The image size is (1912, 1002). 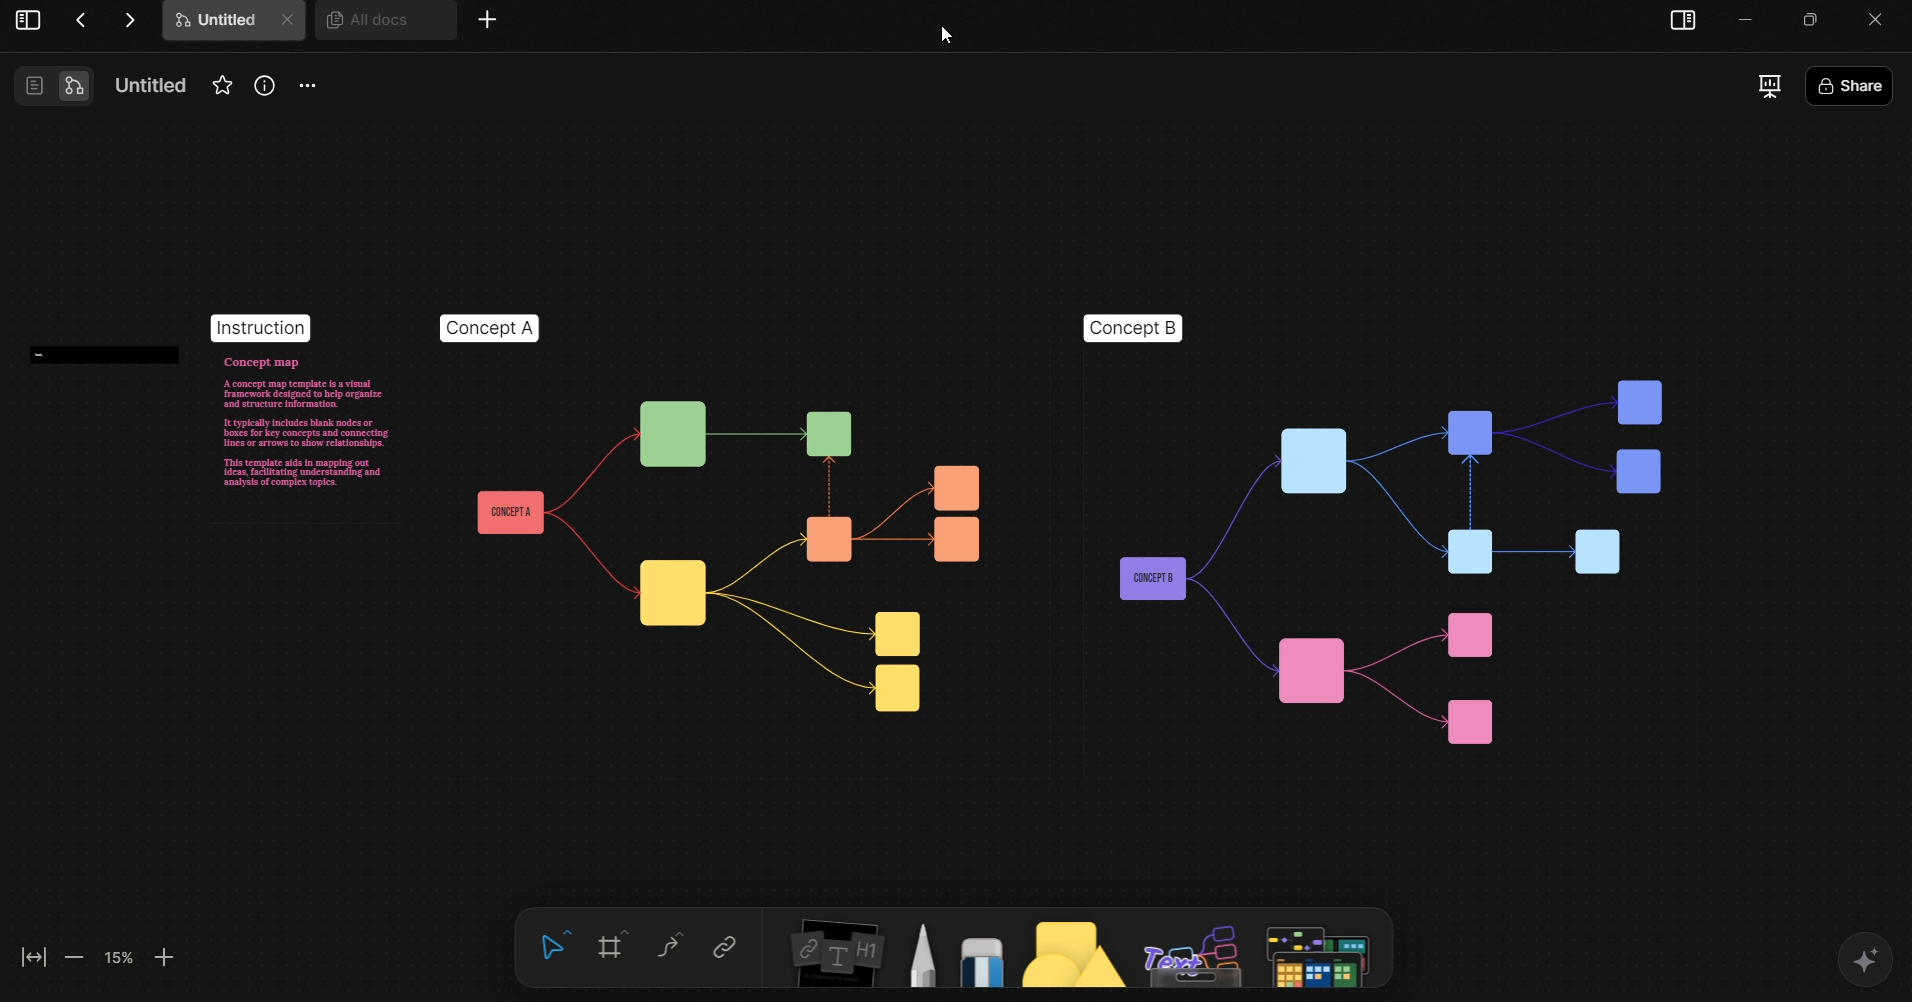 What do you see at coordinates (1325, 952) in the screenshot?
I see `Board/Template Tool` at bounding box center [1325, 952].